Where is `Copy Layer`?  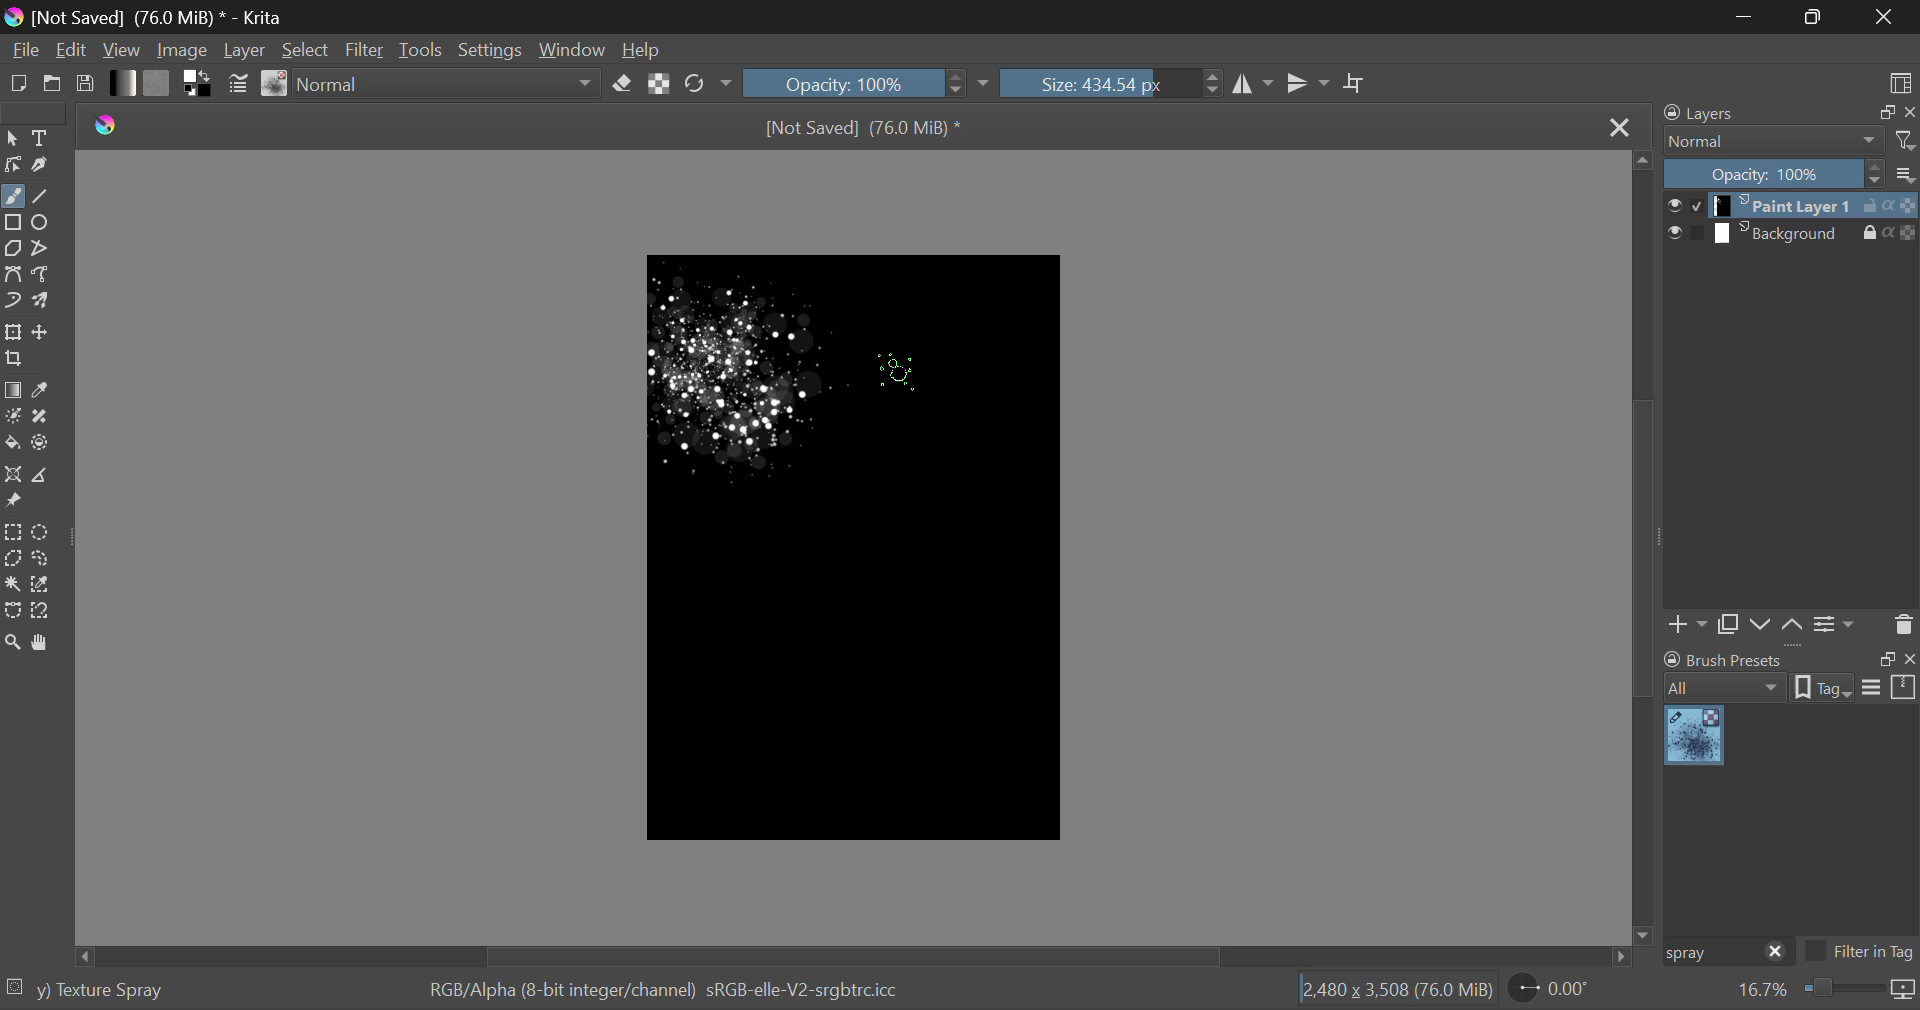 Copy Layer is located at coordinates (1728, 627).